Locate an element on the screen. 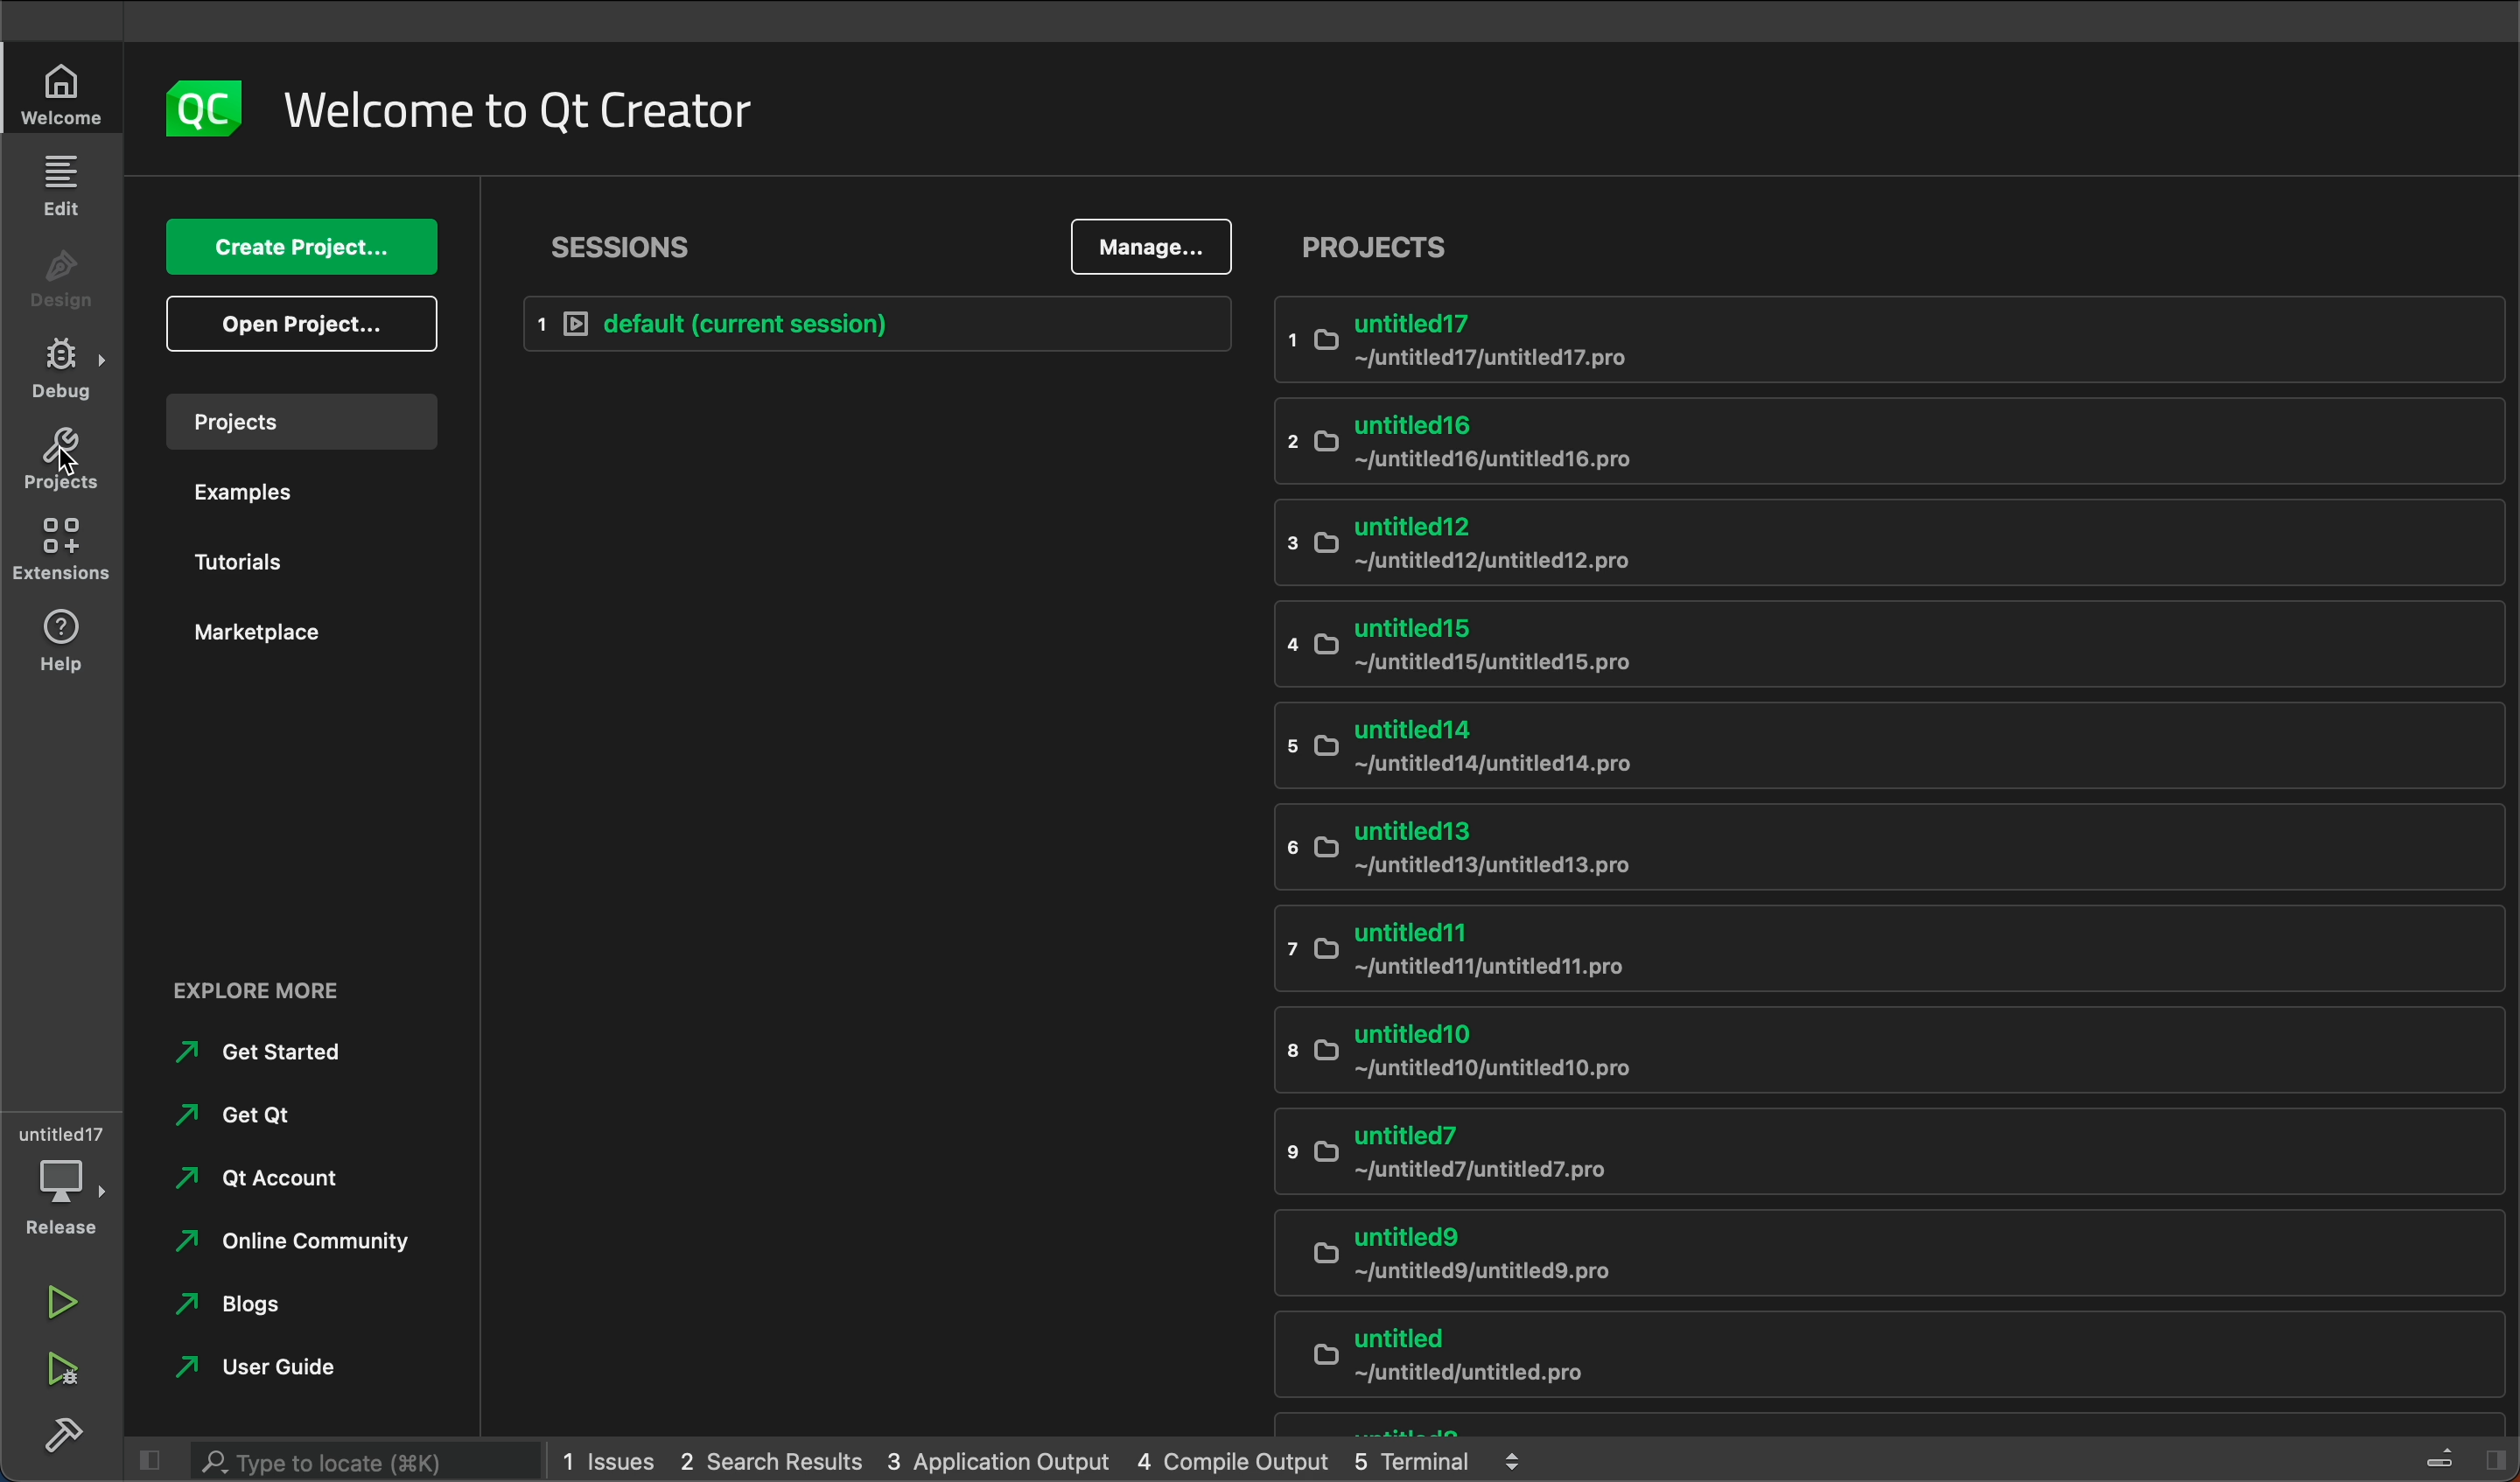 This screenshot has height=1482, width=2520. untitled15 is located at coordinates (1875, 641).